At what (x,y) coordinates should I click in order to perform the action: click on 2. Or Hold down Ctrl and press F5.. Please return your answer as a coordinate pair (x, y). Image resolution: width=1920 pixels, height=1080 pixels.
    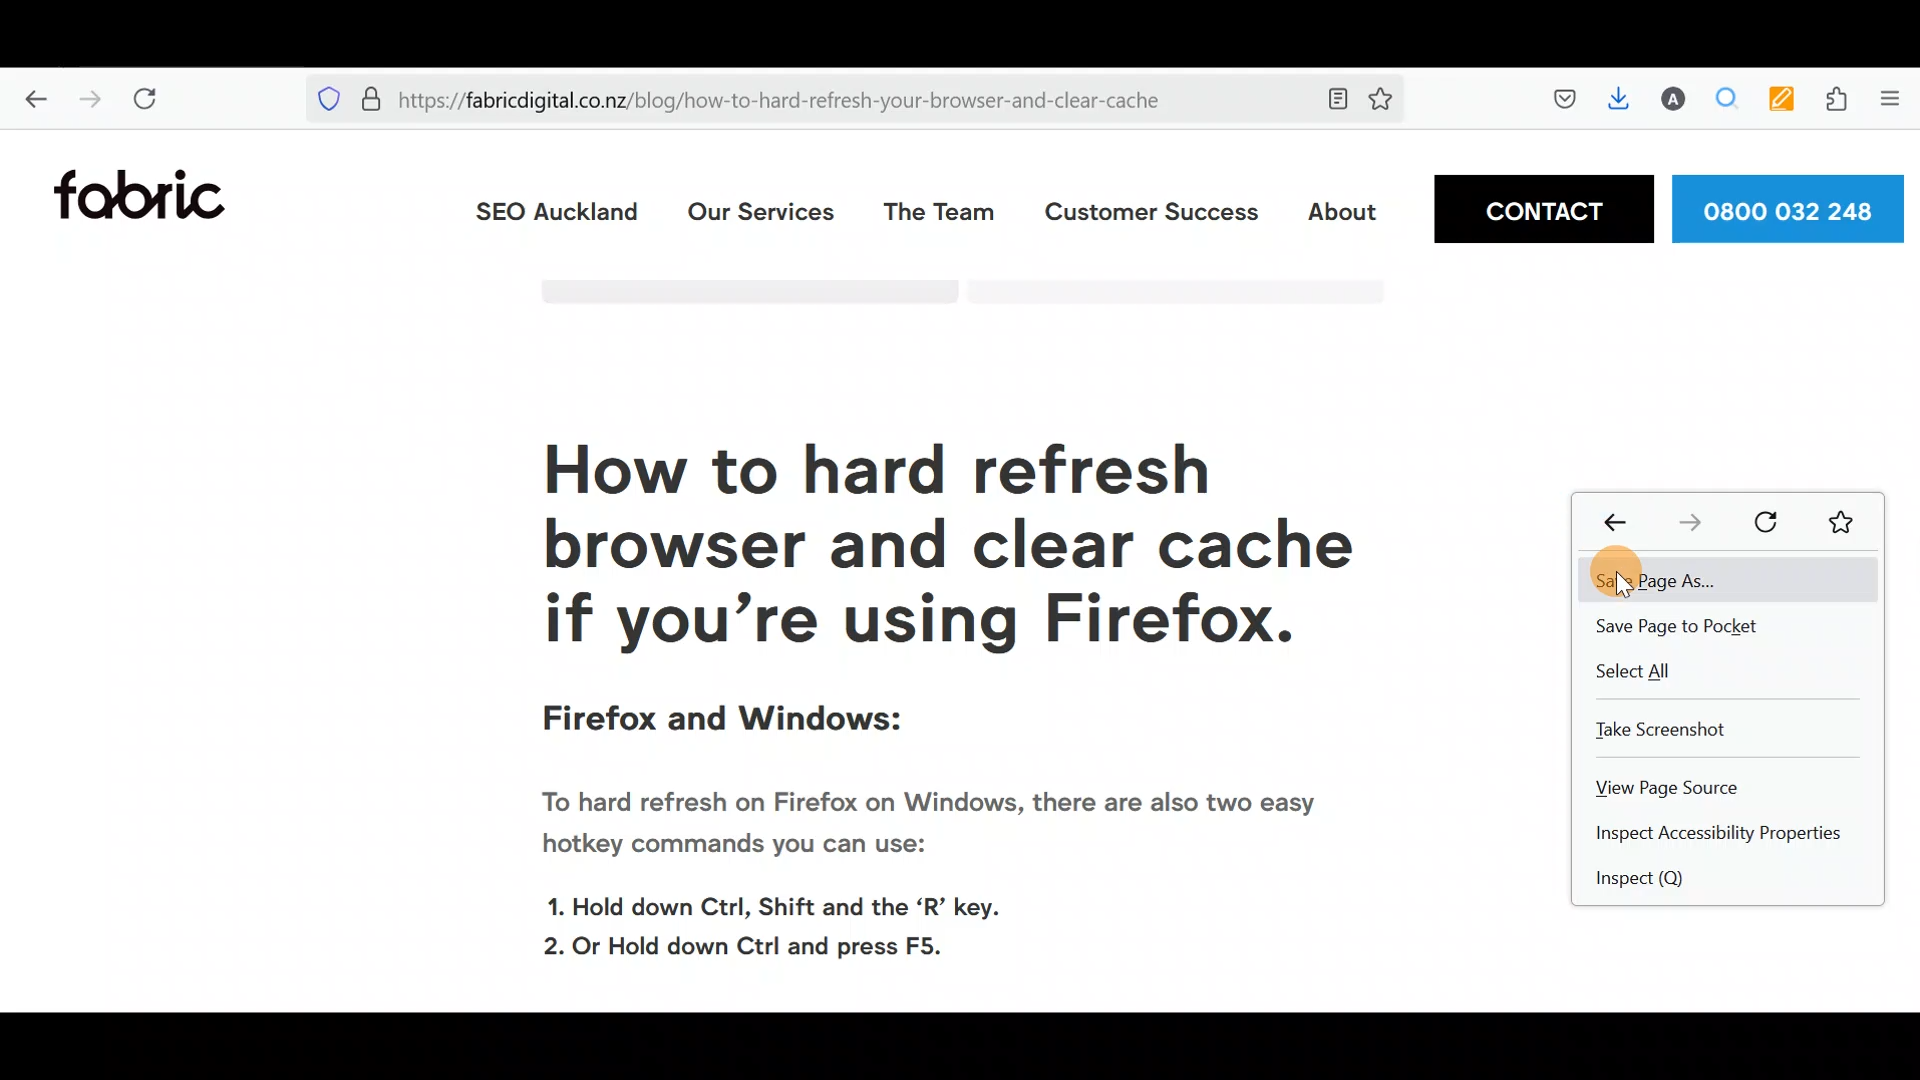
    Looking at the image, I should click on (756, 945).